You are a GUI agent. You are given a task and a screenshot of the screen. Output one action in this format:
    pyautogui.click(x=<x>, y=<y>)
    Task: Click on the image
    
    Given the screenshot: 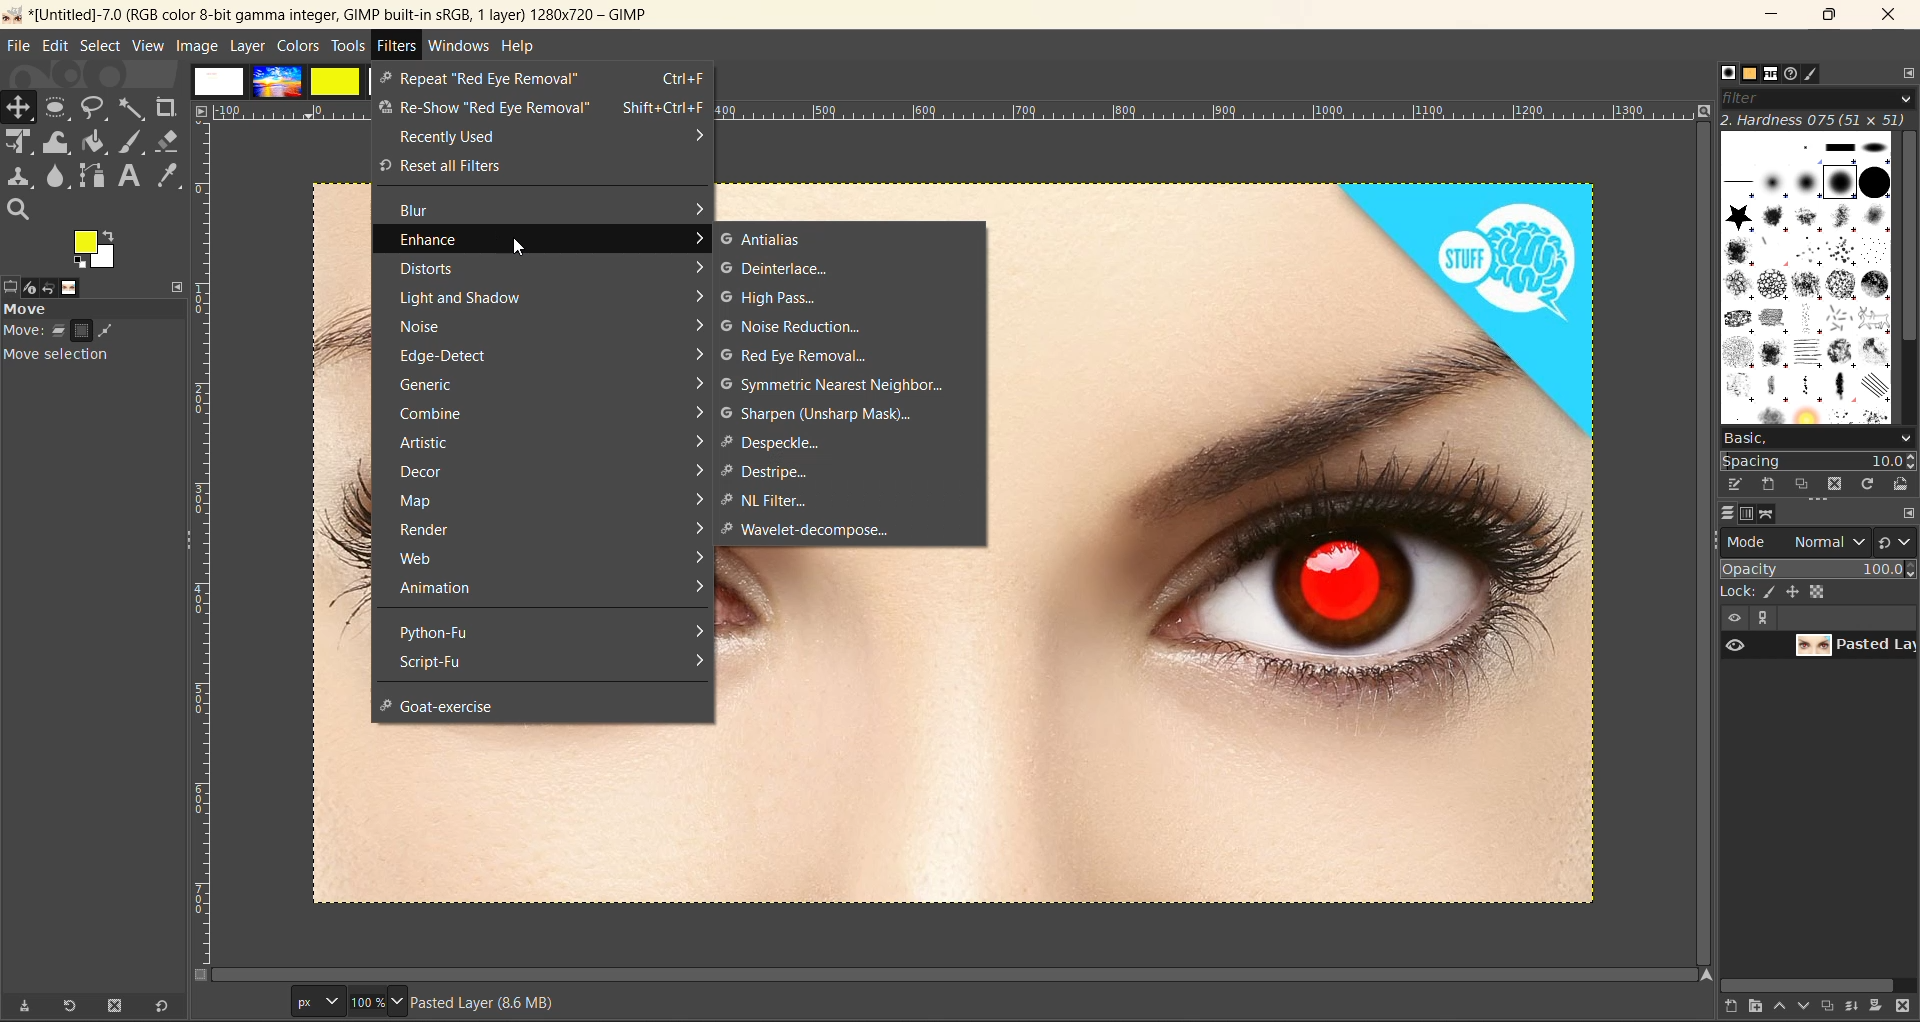 What is the action you would take?
    pyautogui.click(x=193, y=46)
    